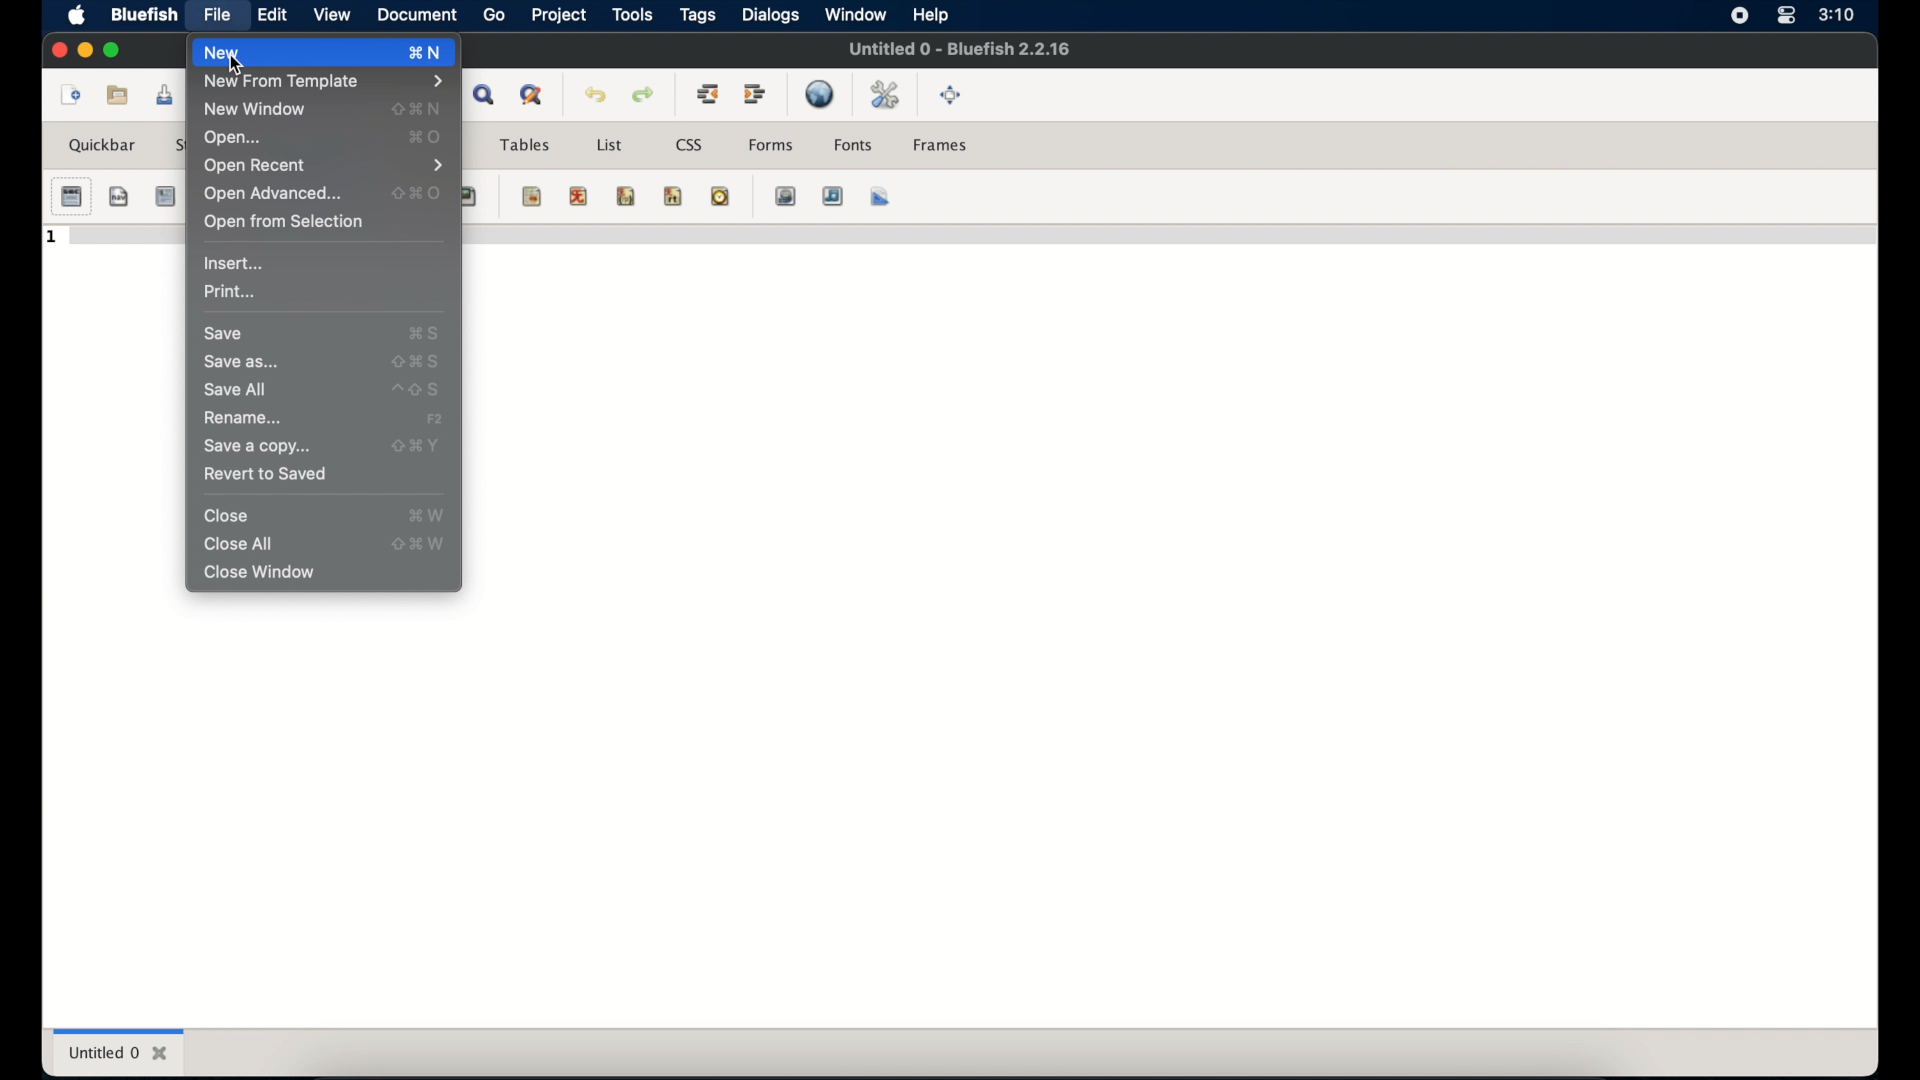 The image size is (1920, 1080). Describe the element at coordinates (691, 145) in the screenshot. I see `css` at that location.